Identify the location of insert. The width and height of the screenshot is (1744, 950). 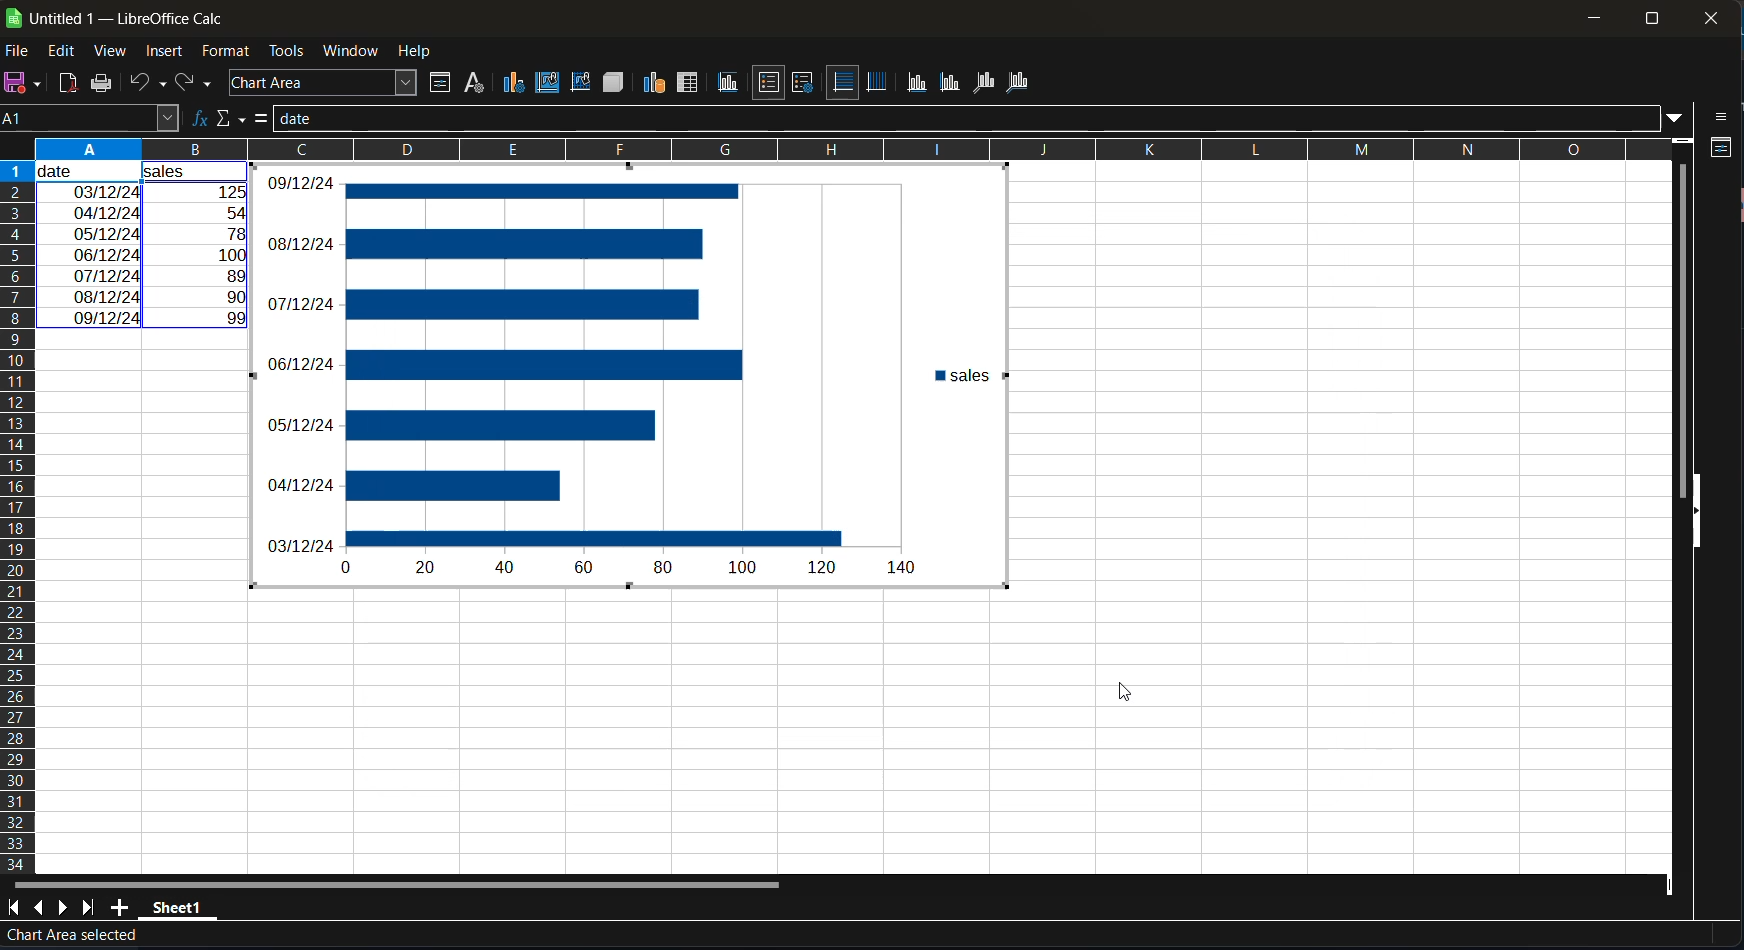
(166, 50).